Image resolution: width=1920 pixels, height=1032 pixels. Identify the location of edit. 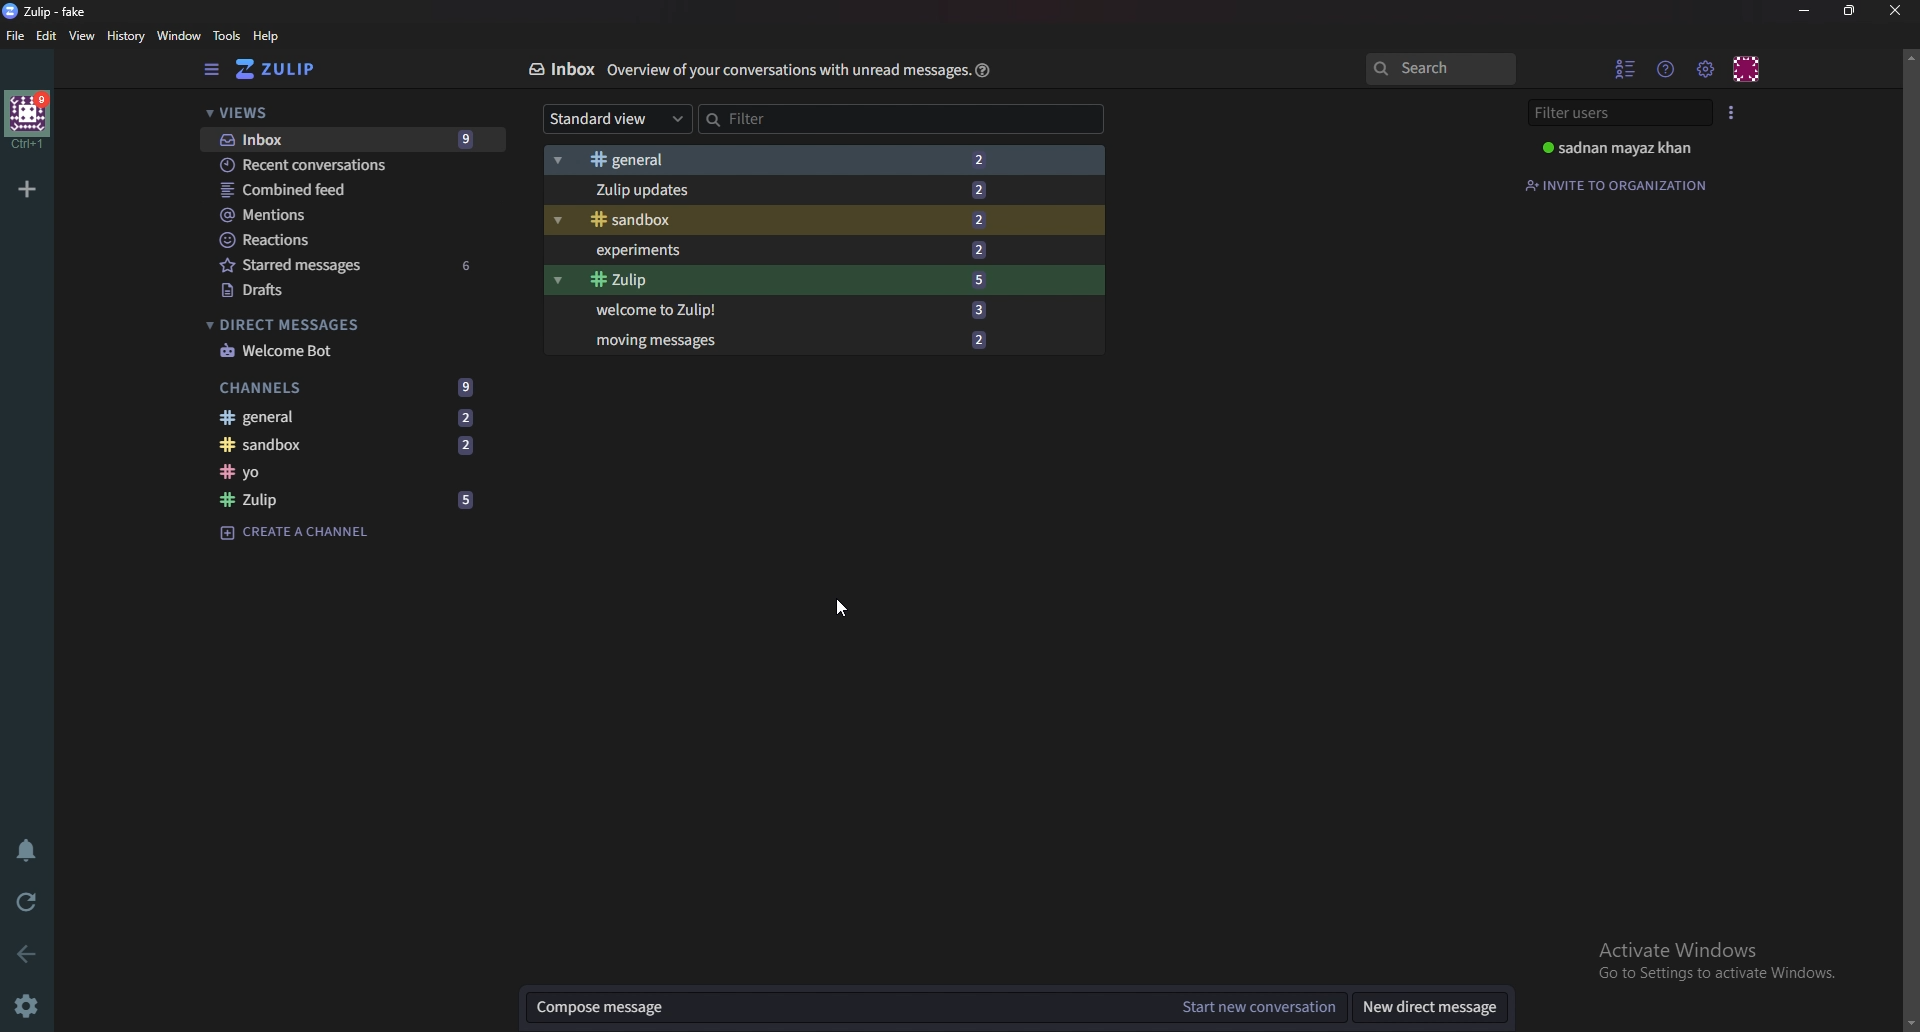
(47, 36).